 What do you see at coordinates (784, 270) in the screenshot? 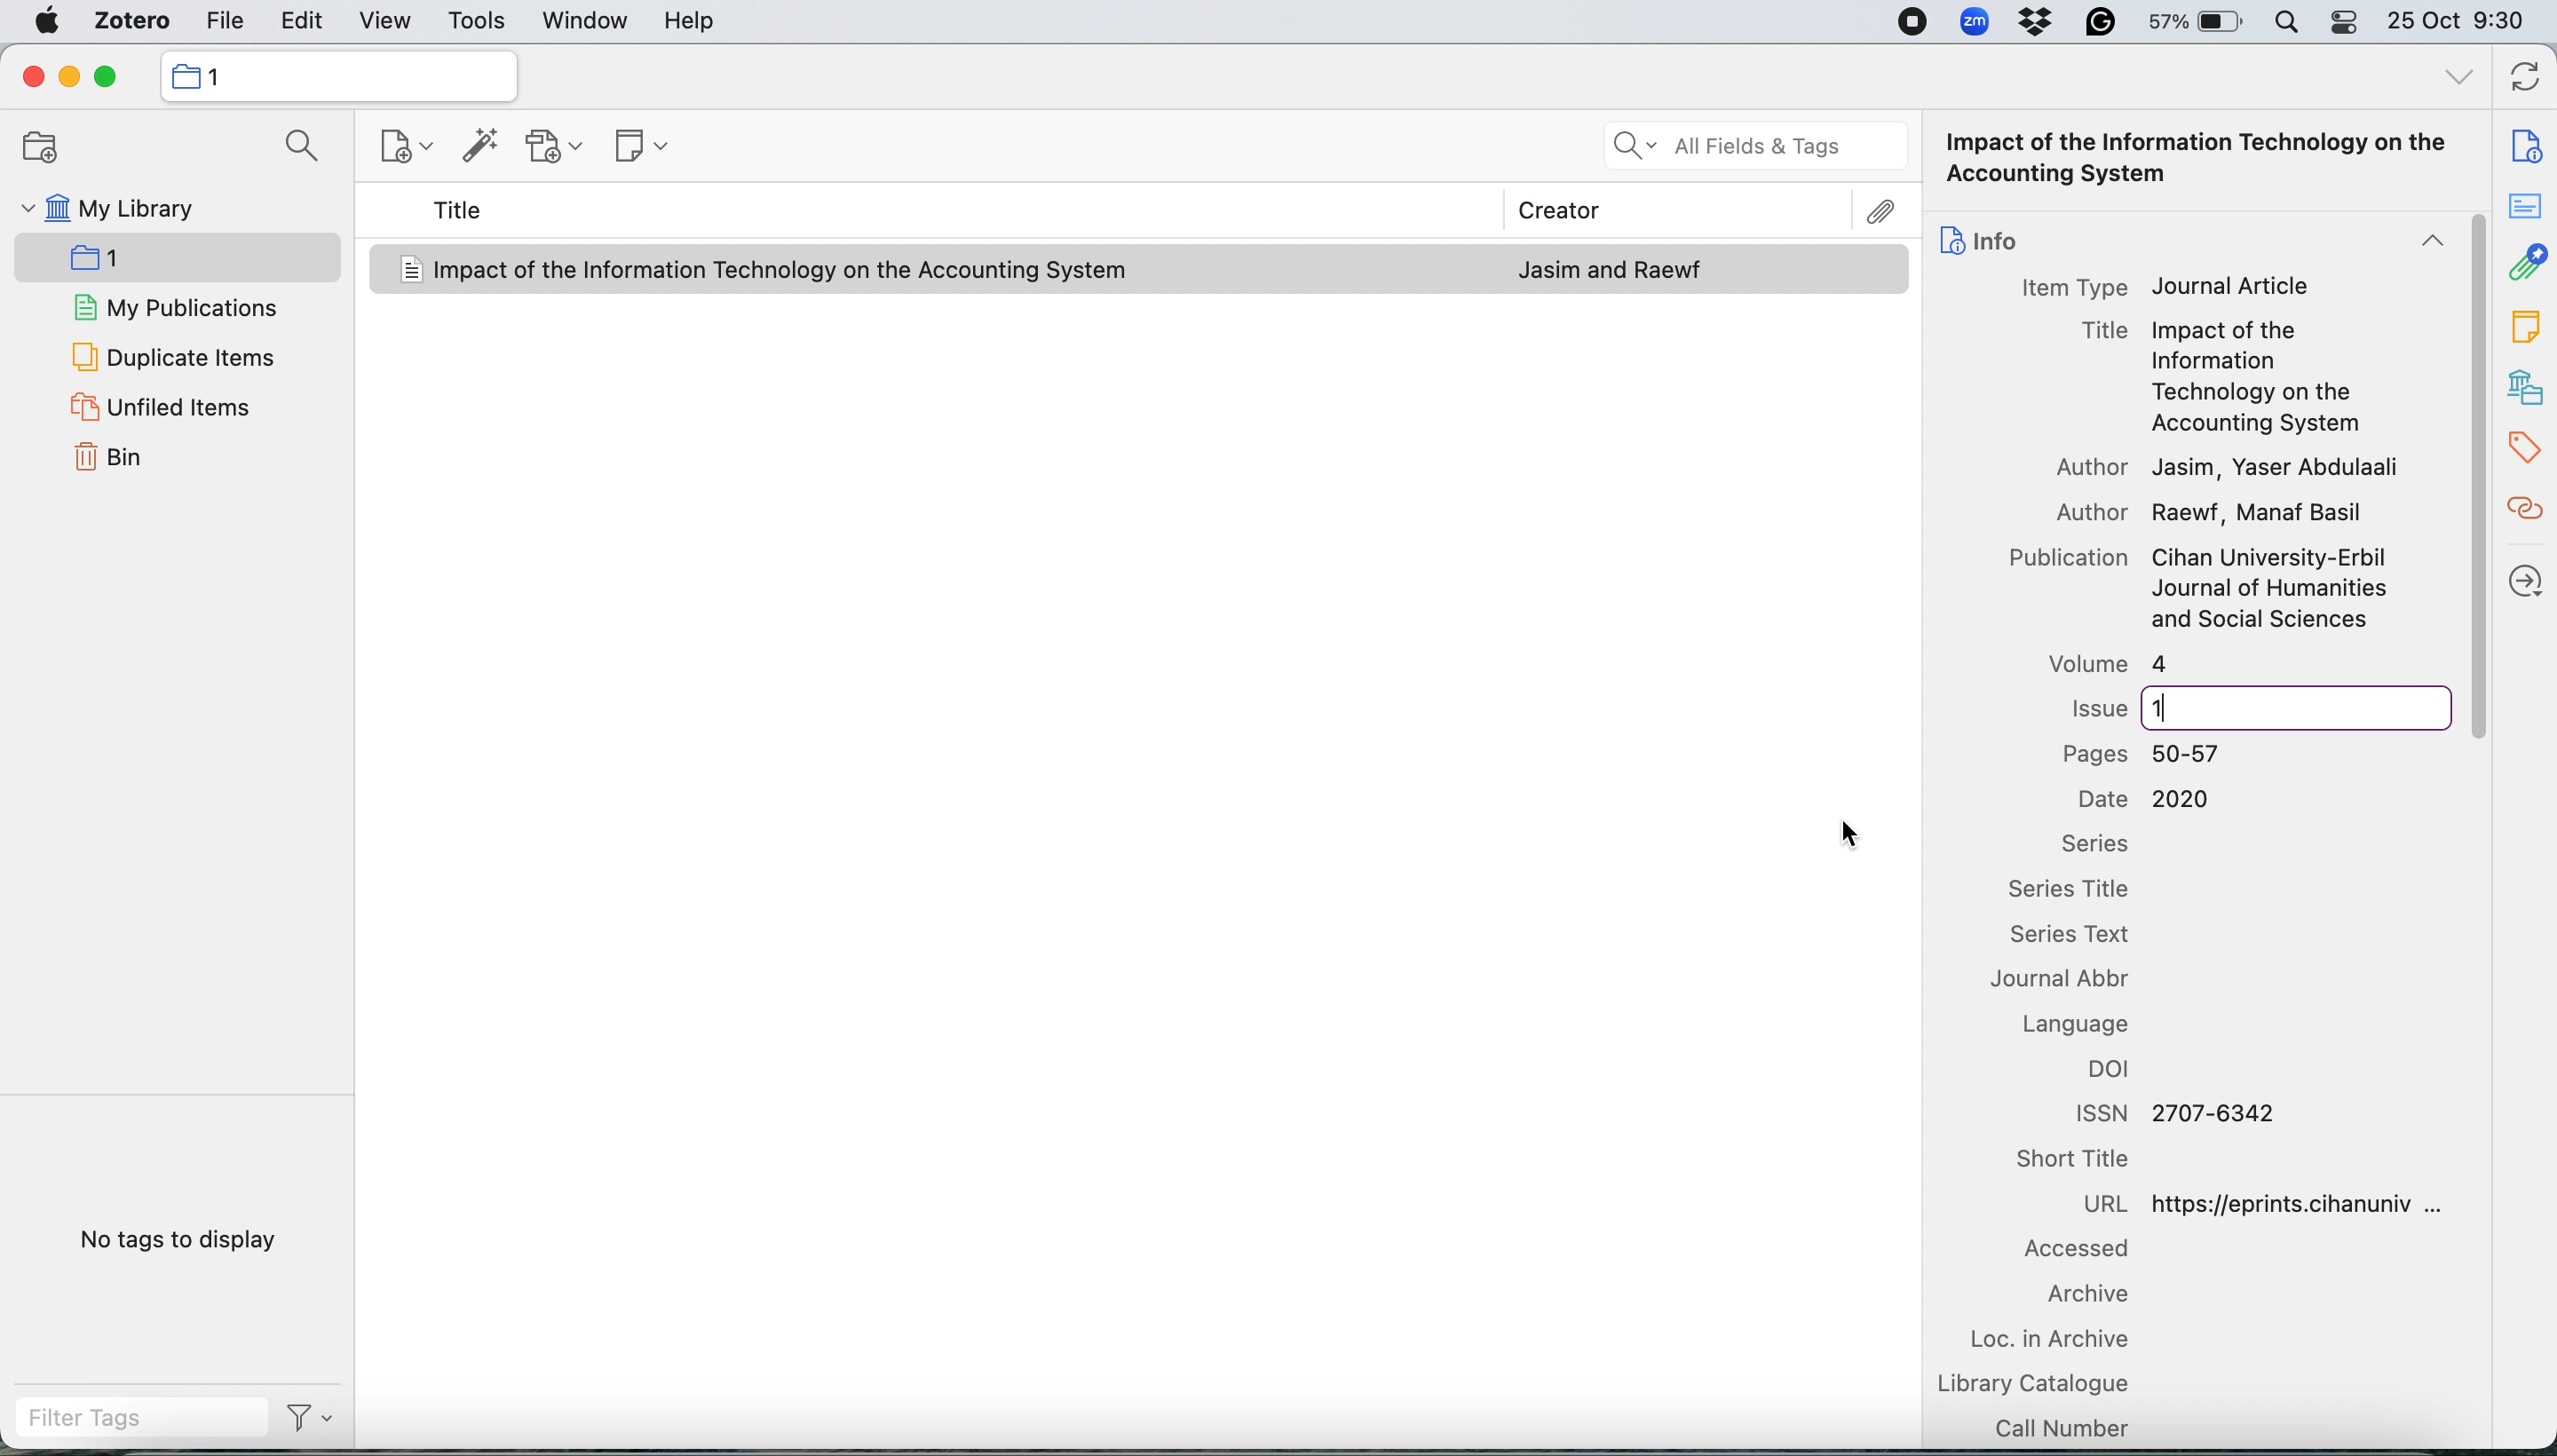
I see `Impact of the Information Technology on the Accounting System` at bounding box center [784, 270].